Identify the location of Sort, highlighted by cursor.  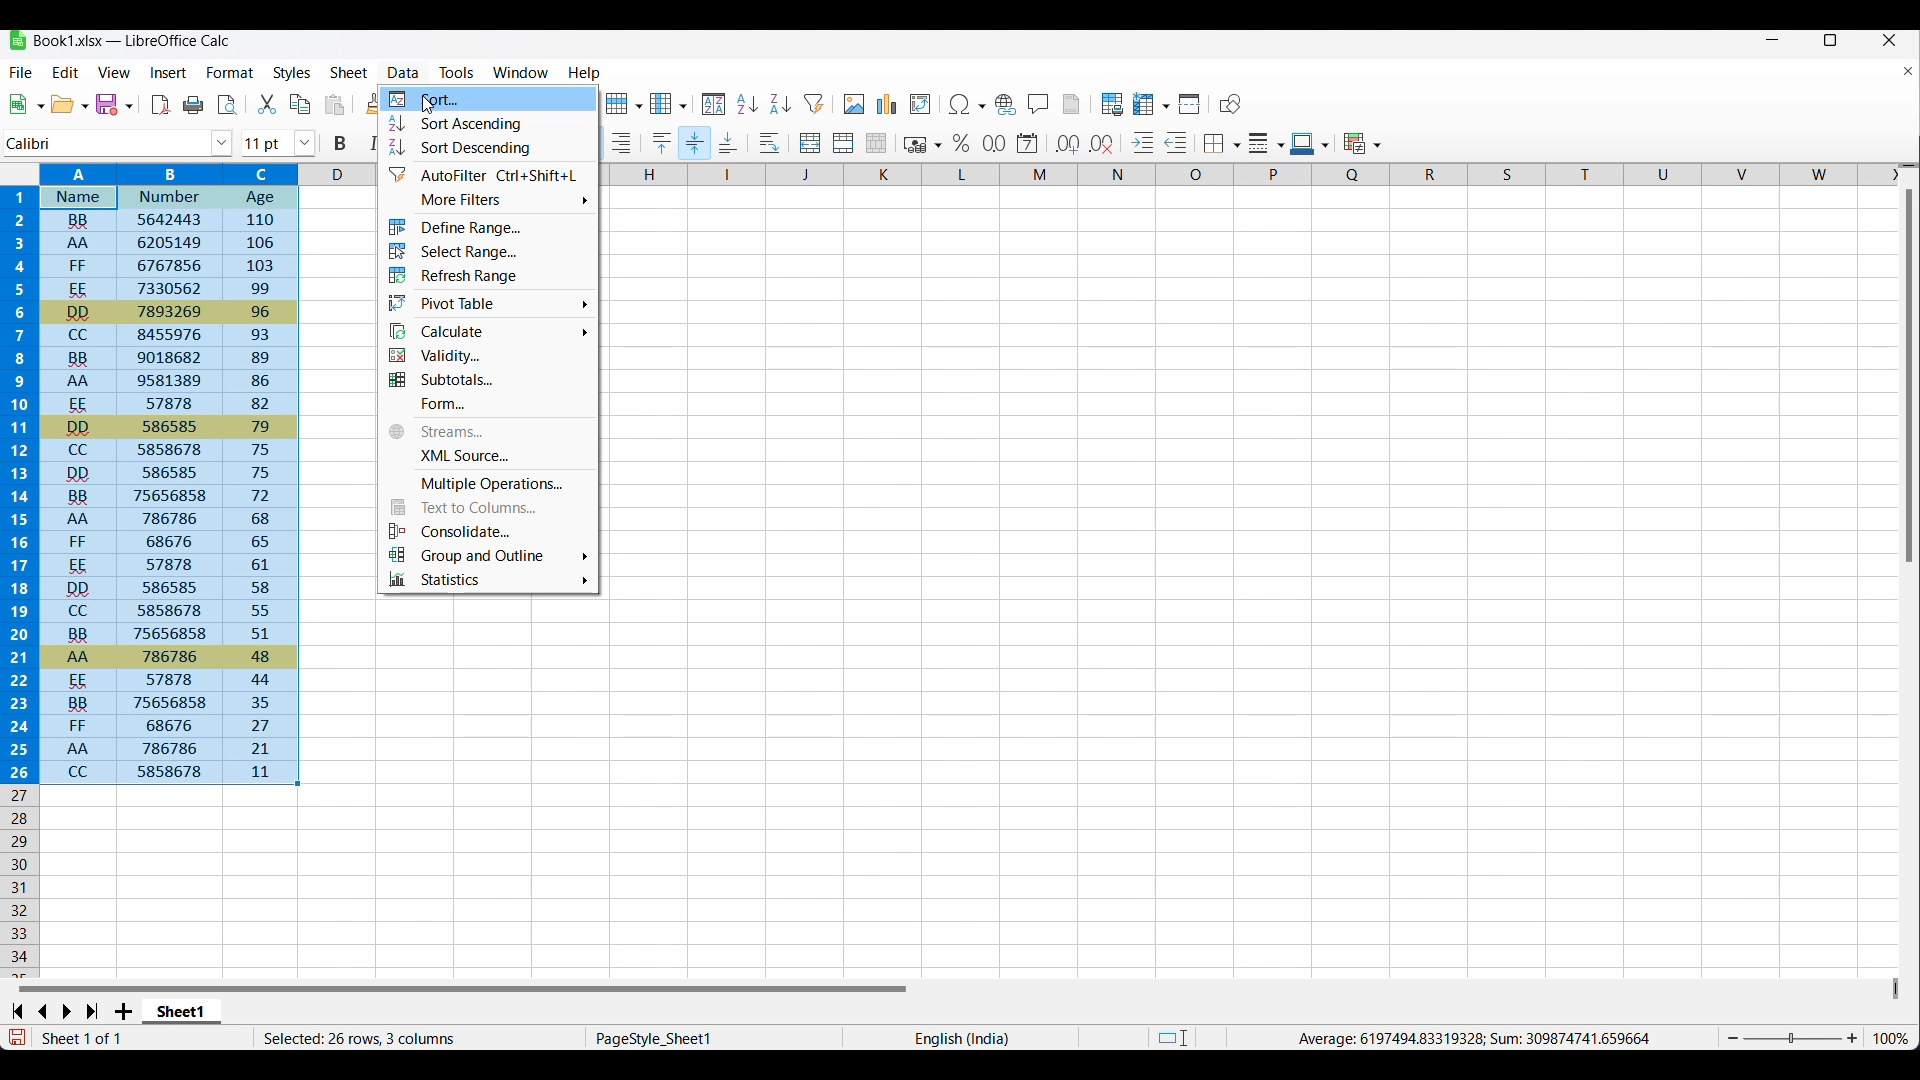
(488, 99).